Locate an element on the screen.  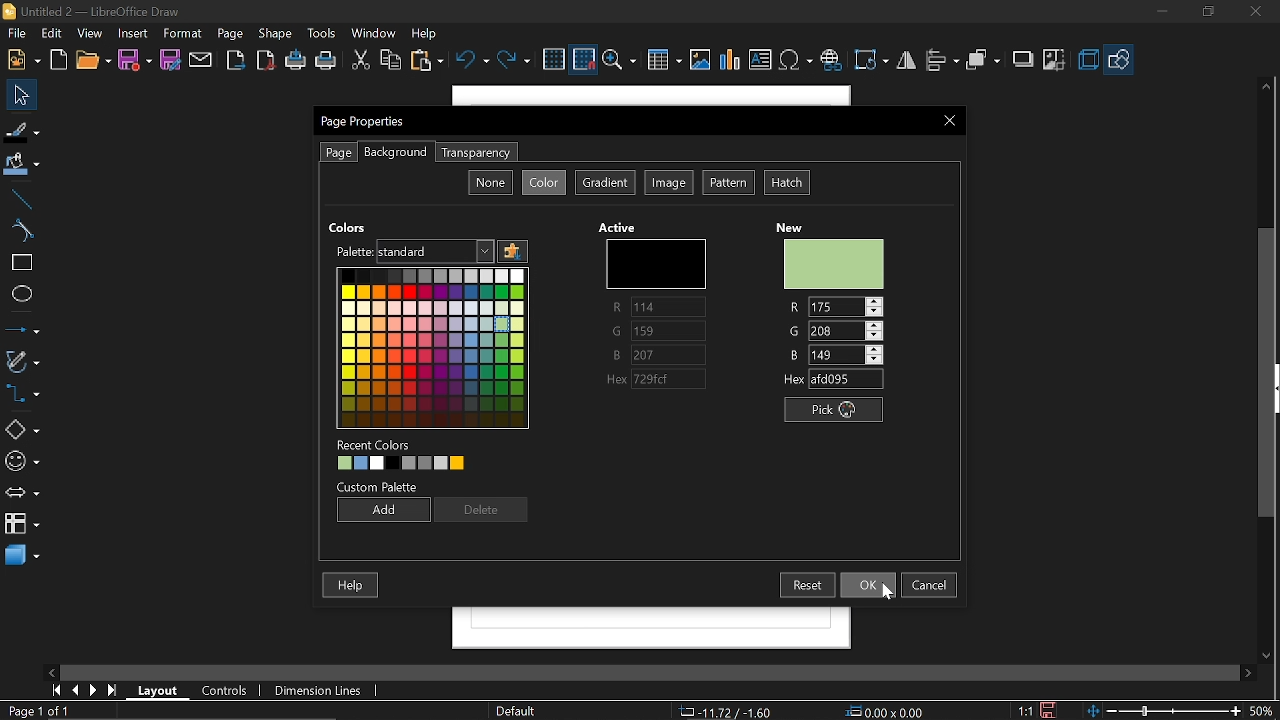
Zoom is located at coordinates (619, 60).